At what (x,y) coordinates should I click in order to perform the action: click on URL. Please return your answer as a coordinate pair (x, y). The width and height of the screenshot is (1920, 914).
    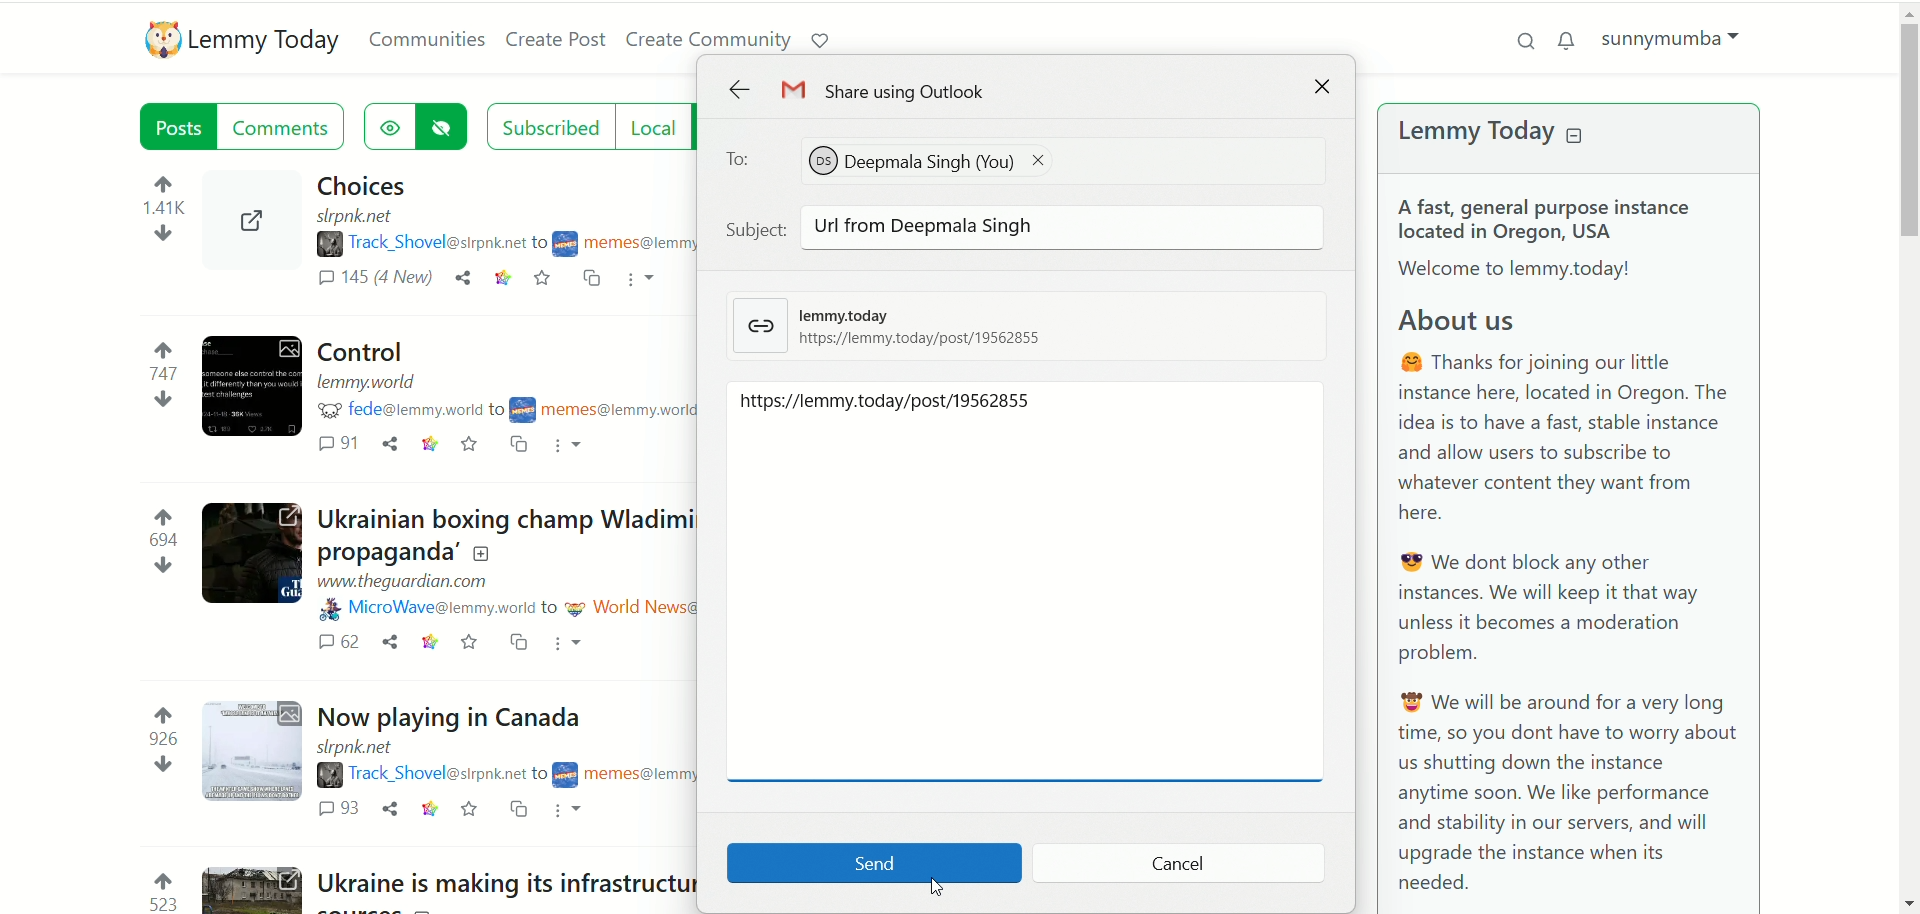
    Looking at the image, I should click on (360, 748).